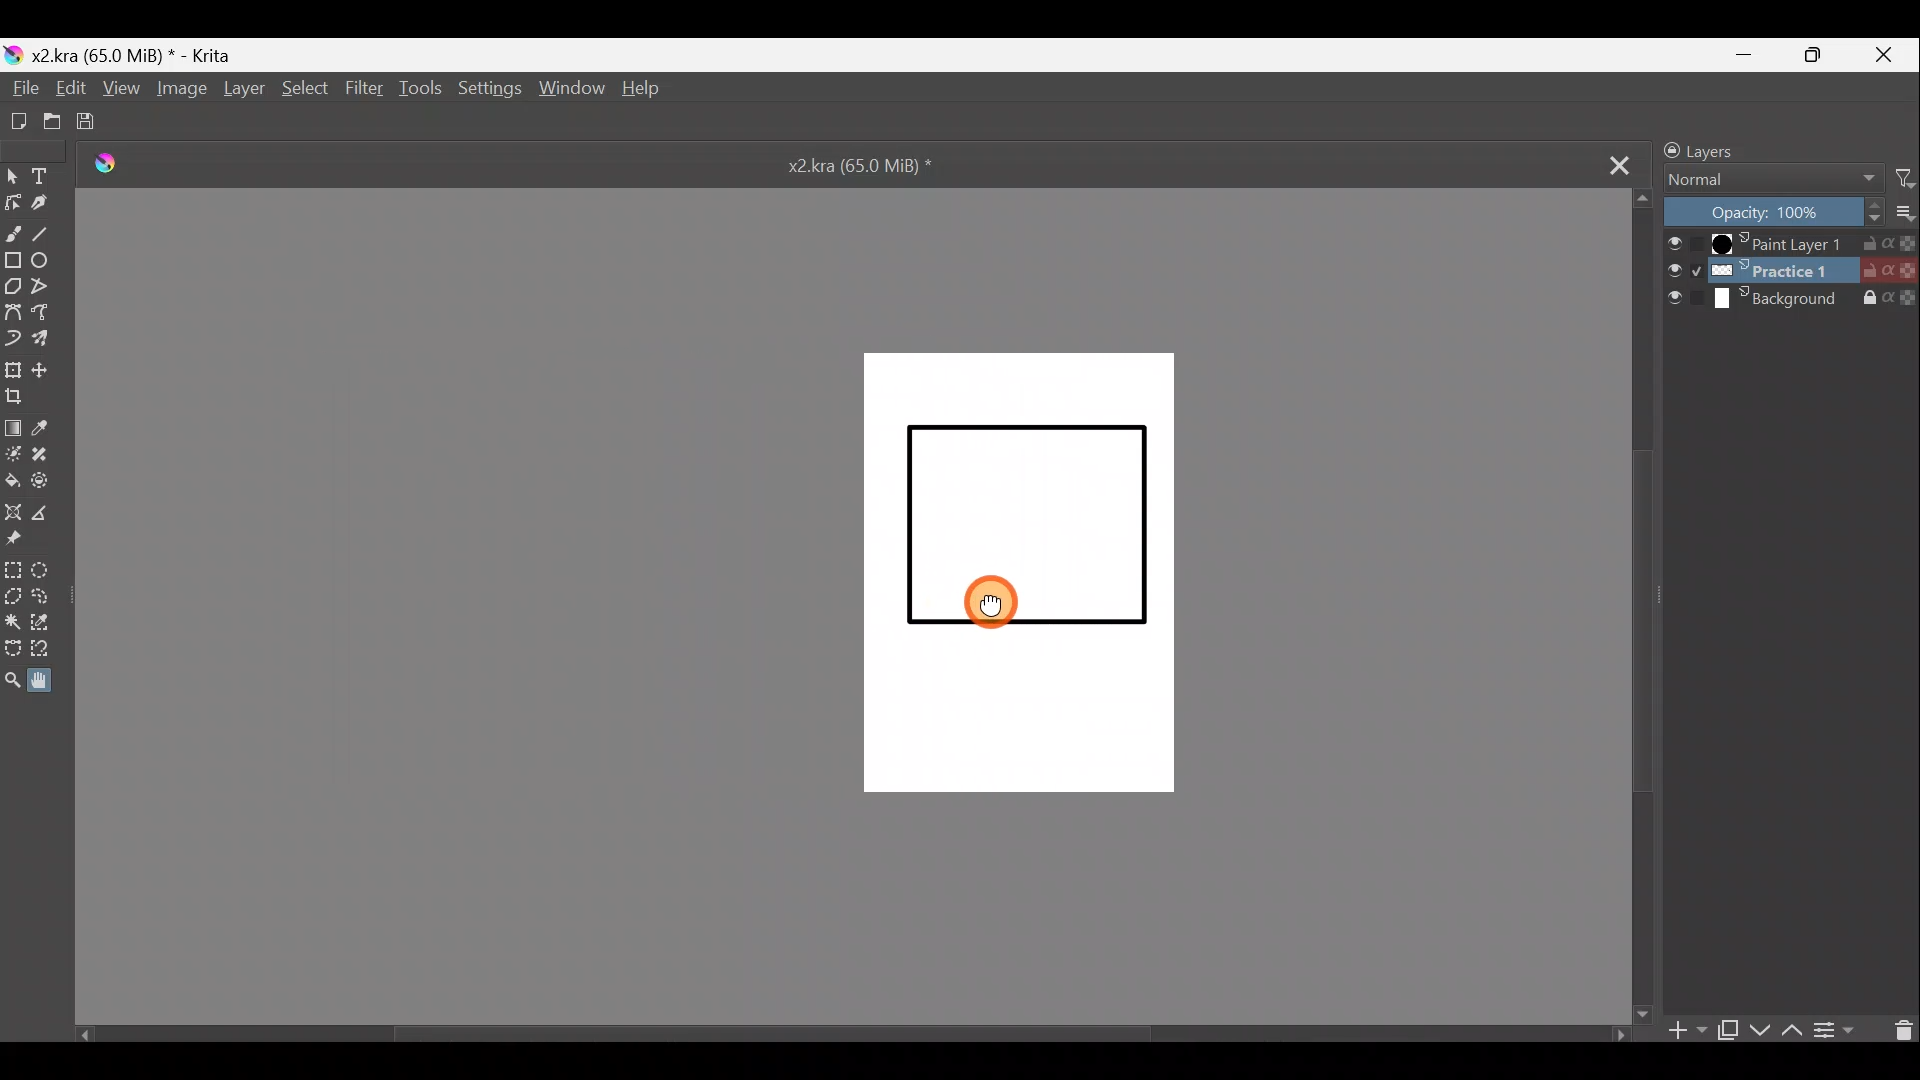 This screenshot has height=1080, width=1920. What do you see at coordinates (1814, 56) in the screenshot?
I see `Maximize` at bounding box center [1814, 56].